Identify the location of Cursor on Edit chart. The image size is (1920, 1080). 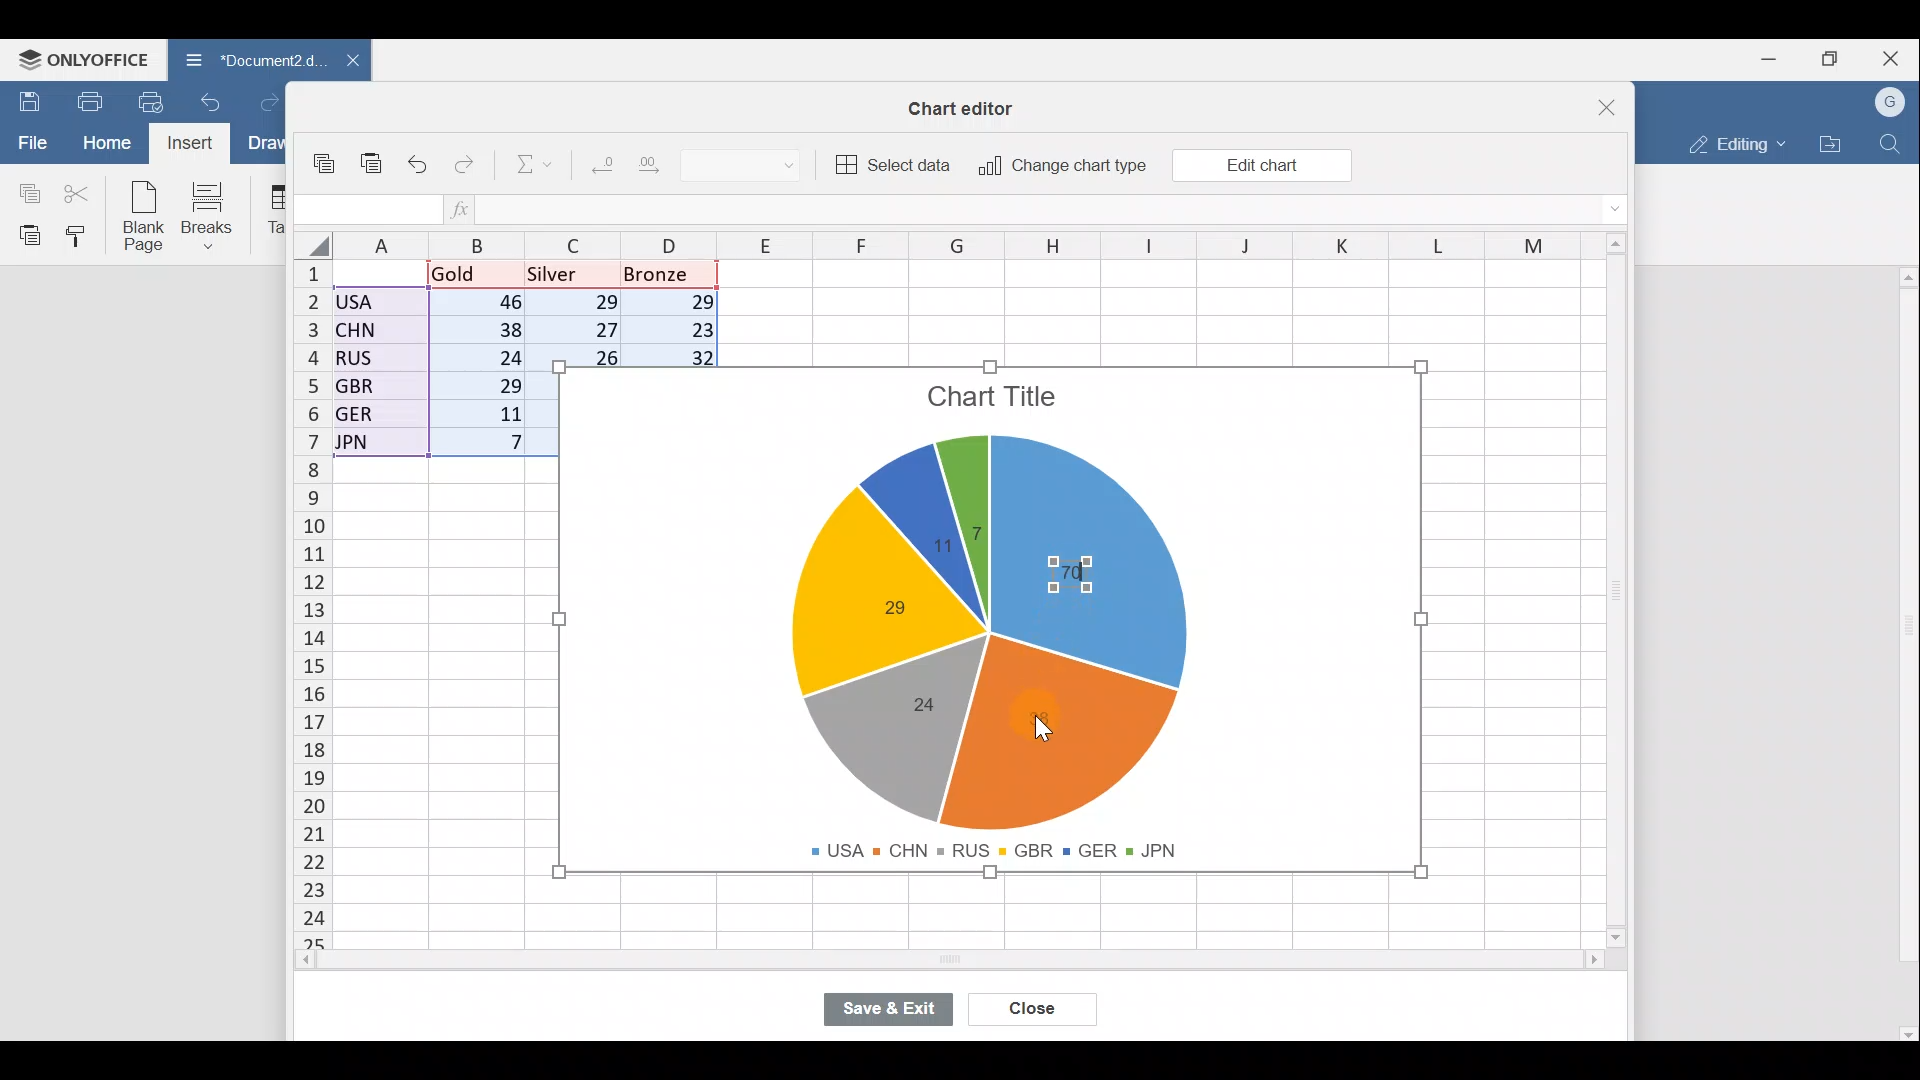
(1273, 168).